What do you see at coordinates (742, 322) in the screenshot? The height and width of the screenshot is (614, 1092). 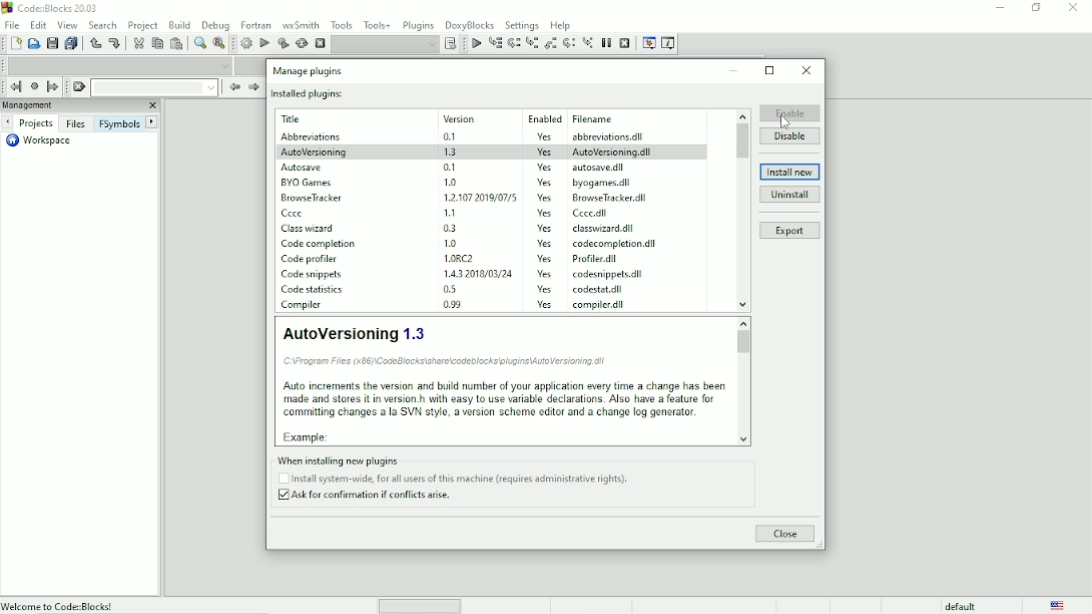 I see `scroll up ` at bounding box center [742, 322].